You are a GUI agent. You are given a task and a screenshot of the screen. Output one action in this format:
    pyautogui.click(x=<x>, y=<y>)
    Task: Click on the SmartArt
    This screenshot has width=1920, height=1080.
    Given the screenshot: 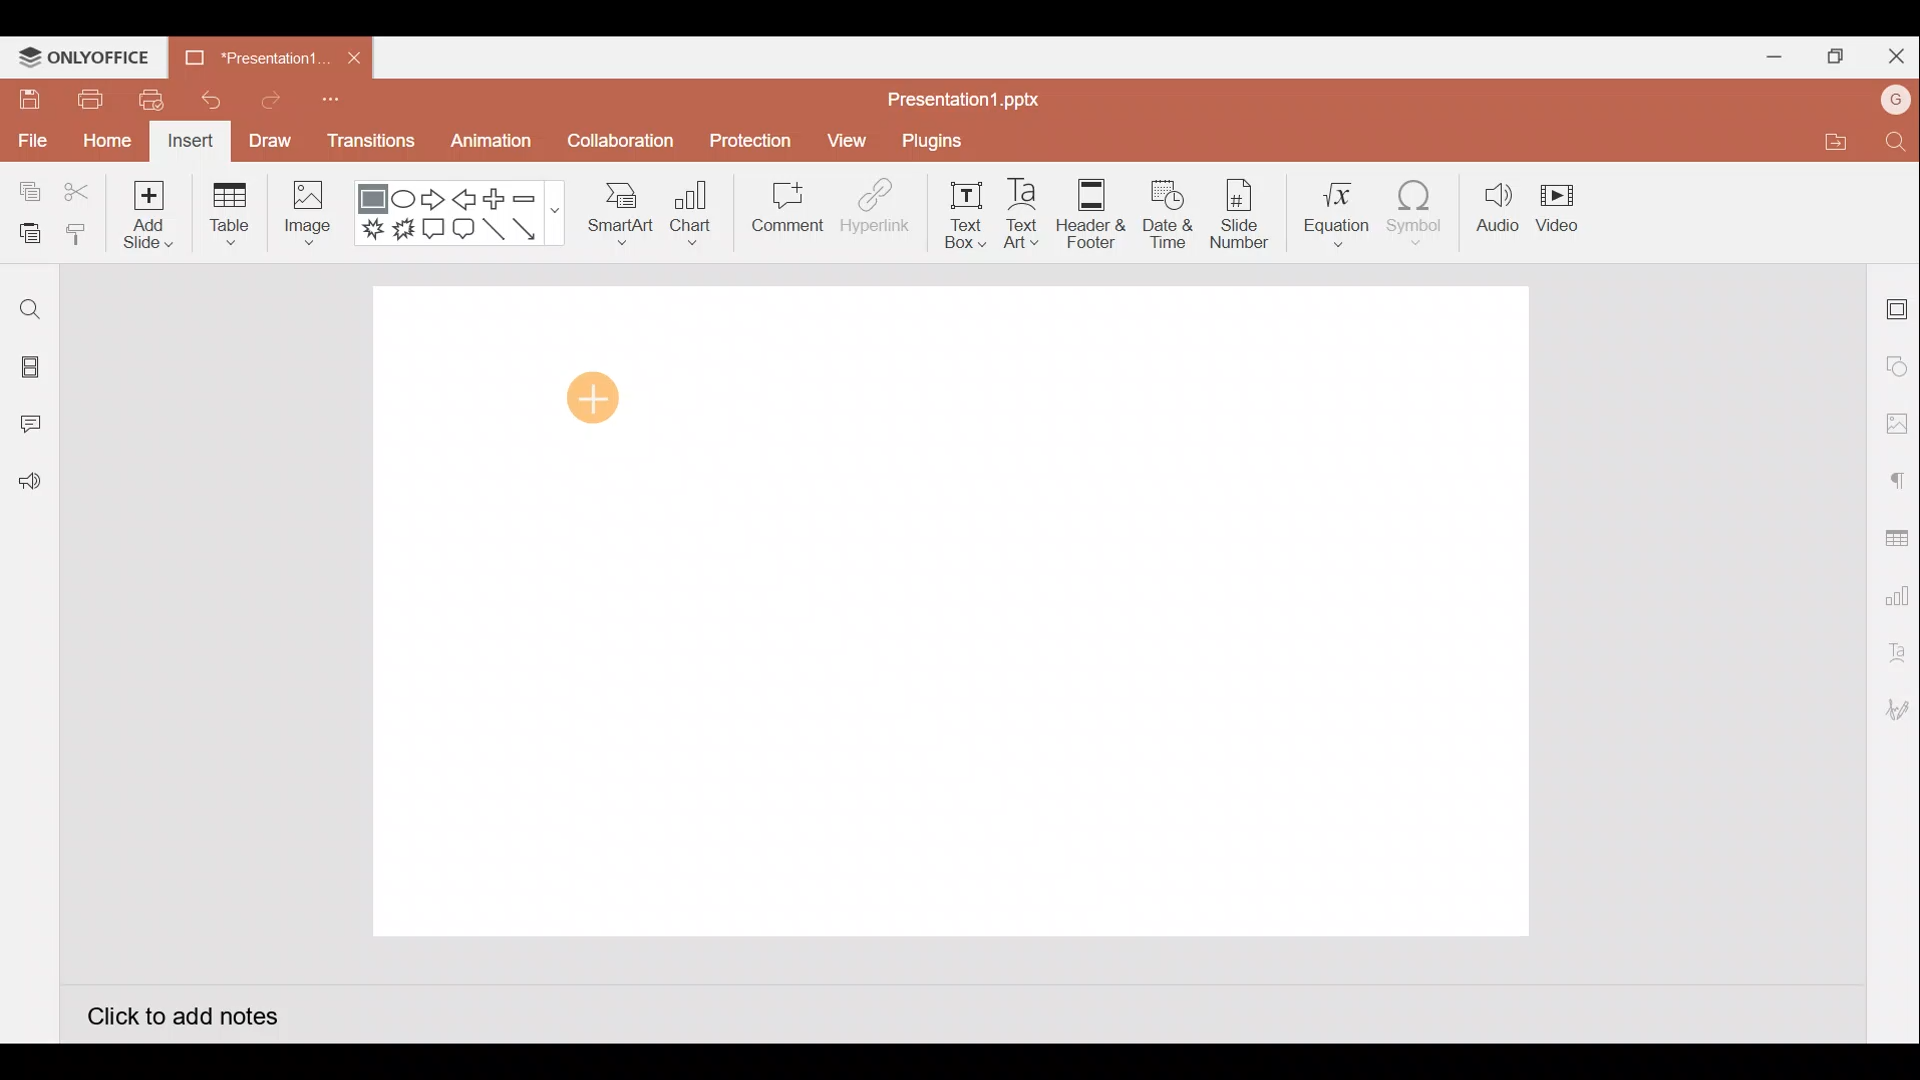 What is the action you would take?
    pyautogui.click(x=619, y=210)
    